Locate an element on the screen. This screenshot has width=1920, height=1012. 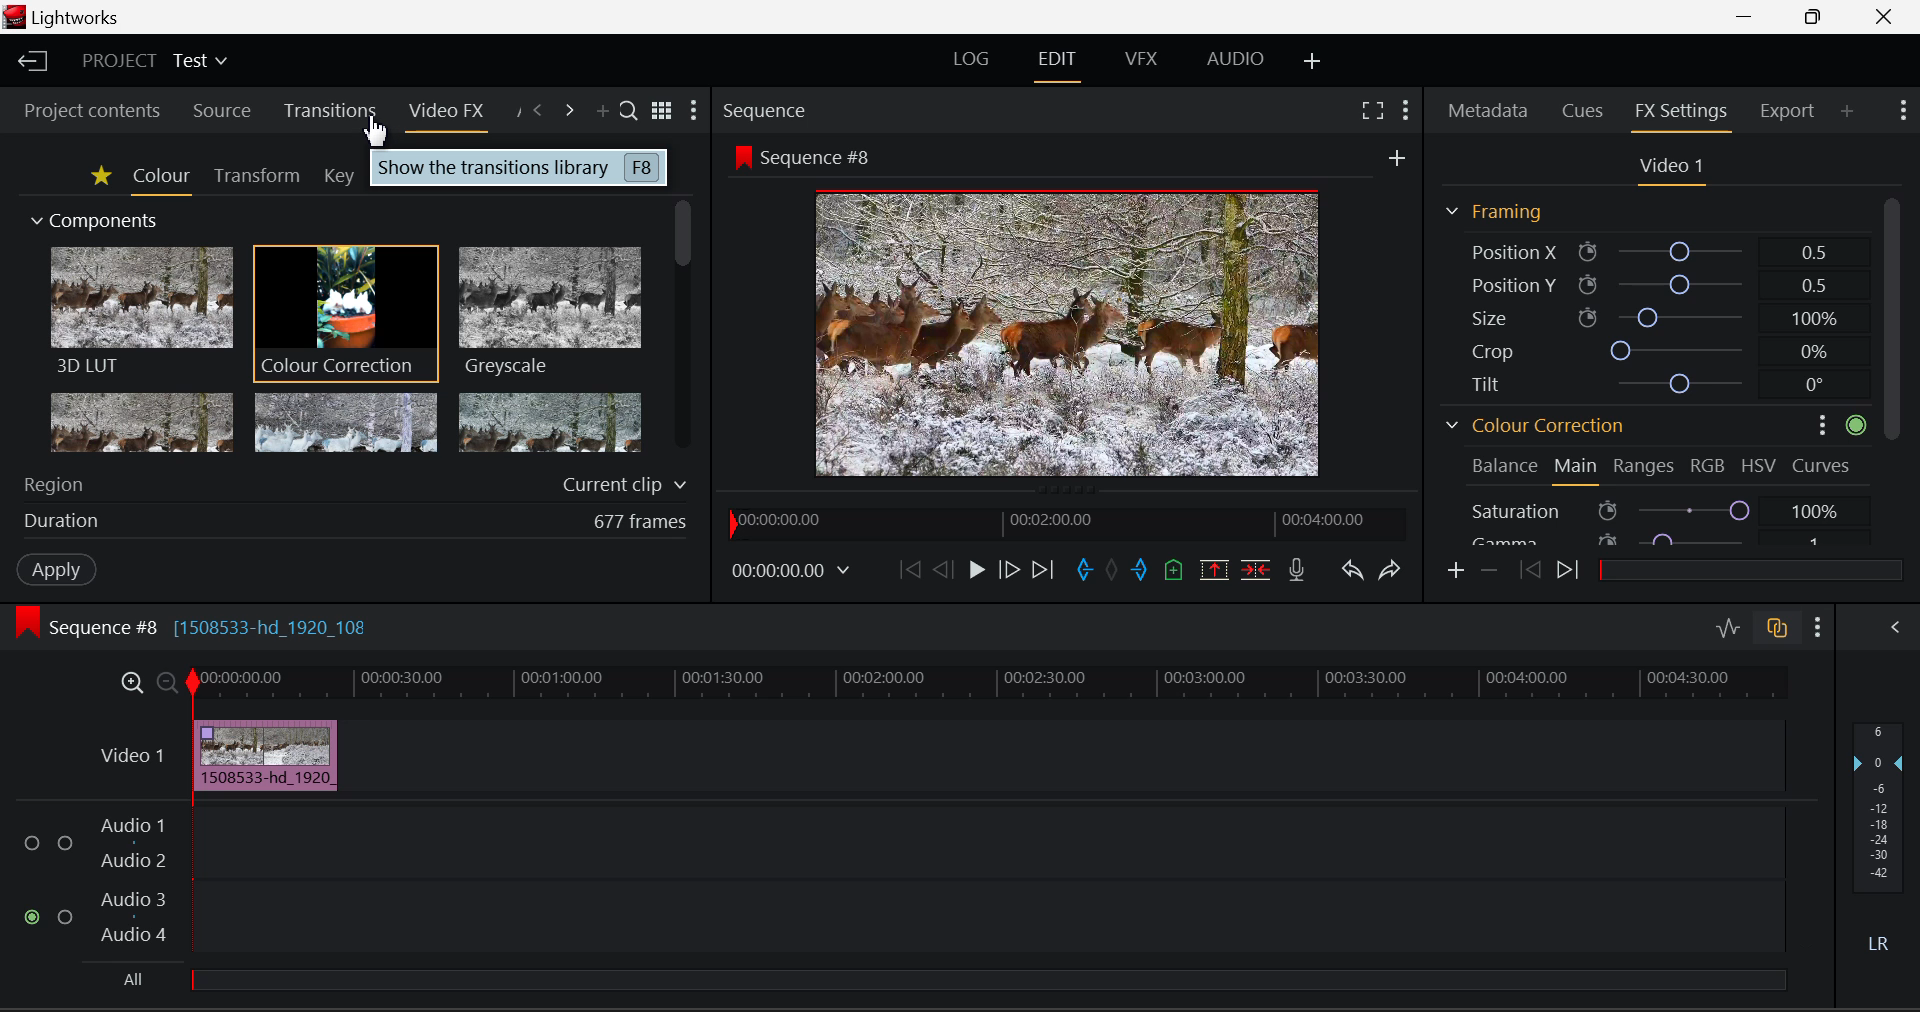
Previous Panel is located at coordinates (538, 109).